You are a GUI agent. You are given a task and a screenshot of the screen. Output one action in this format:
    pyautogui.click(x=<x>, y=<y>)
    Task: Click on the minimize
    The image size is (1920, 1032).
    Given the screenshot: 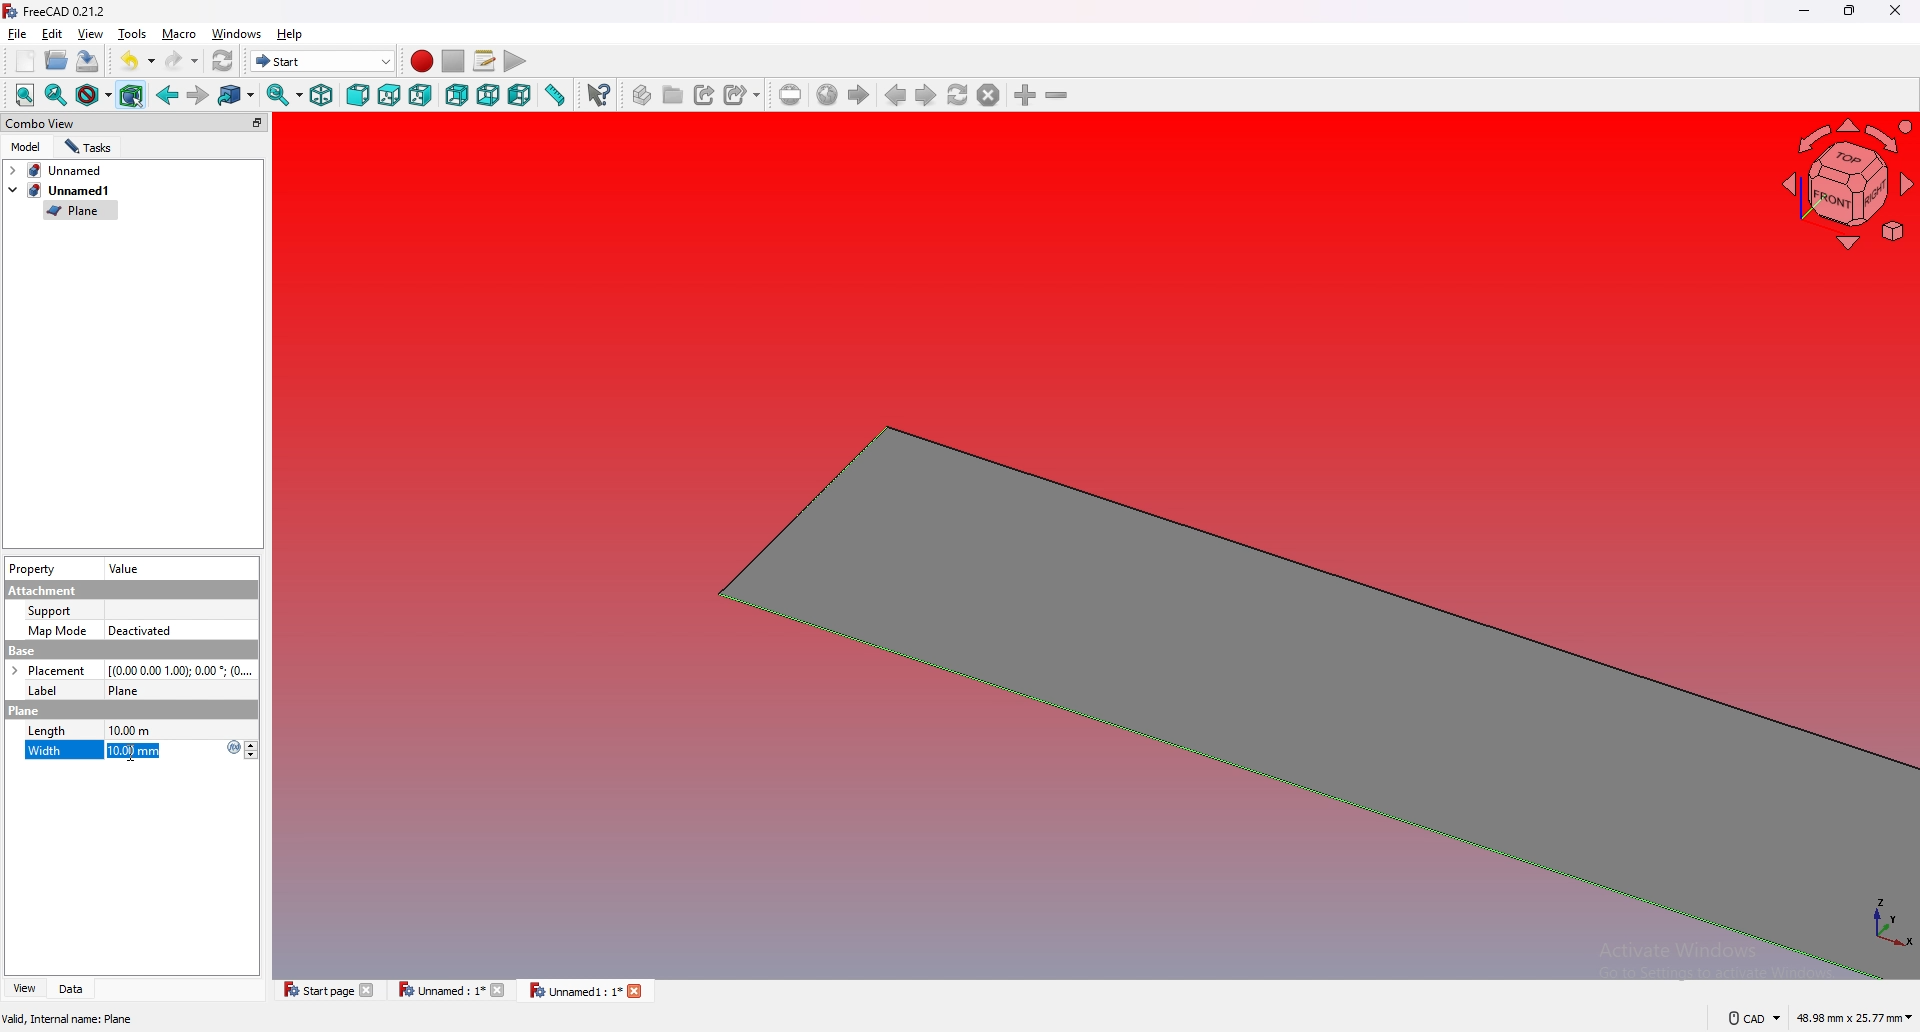 What is the action you would take?
    pyautogui.click(x=1806, y=12)
    